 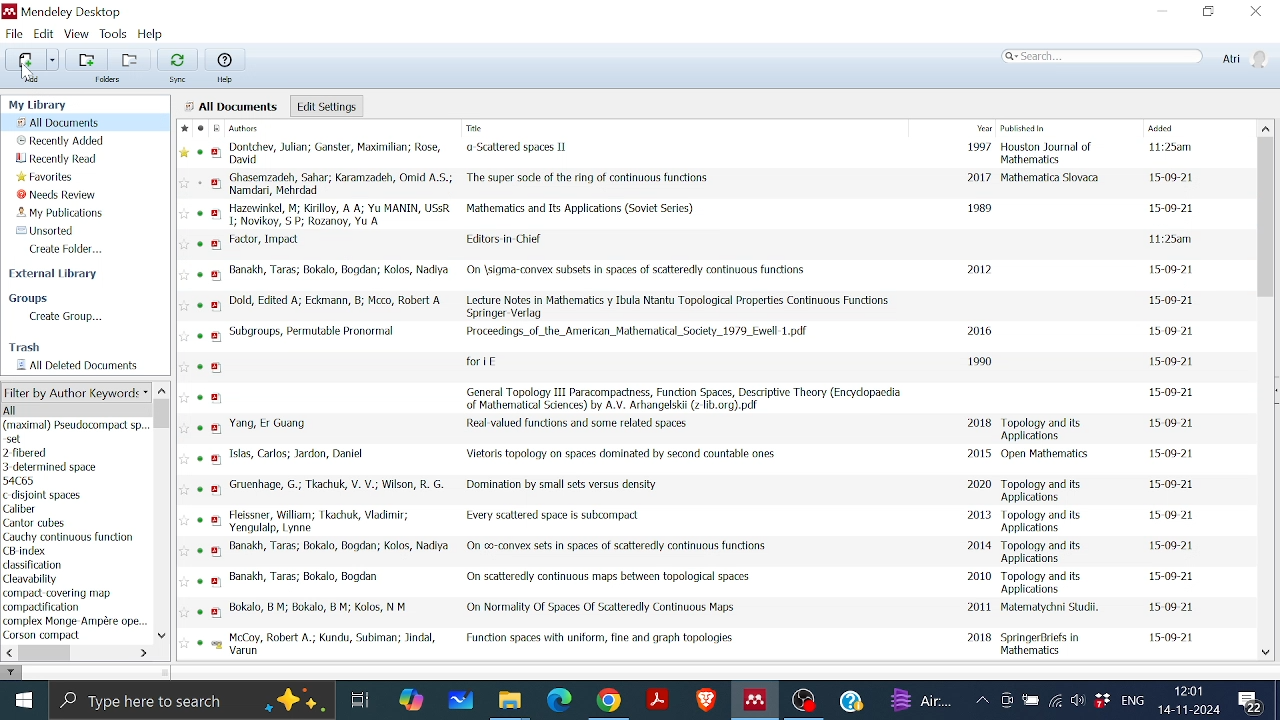 I want to click on Help, so click(x=153, y=34).